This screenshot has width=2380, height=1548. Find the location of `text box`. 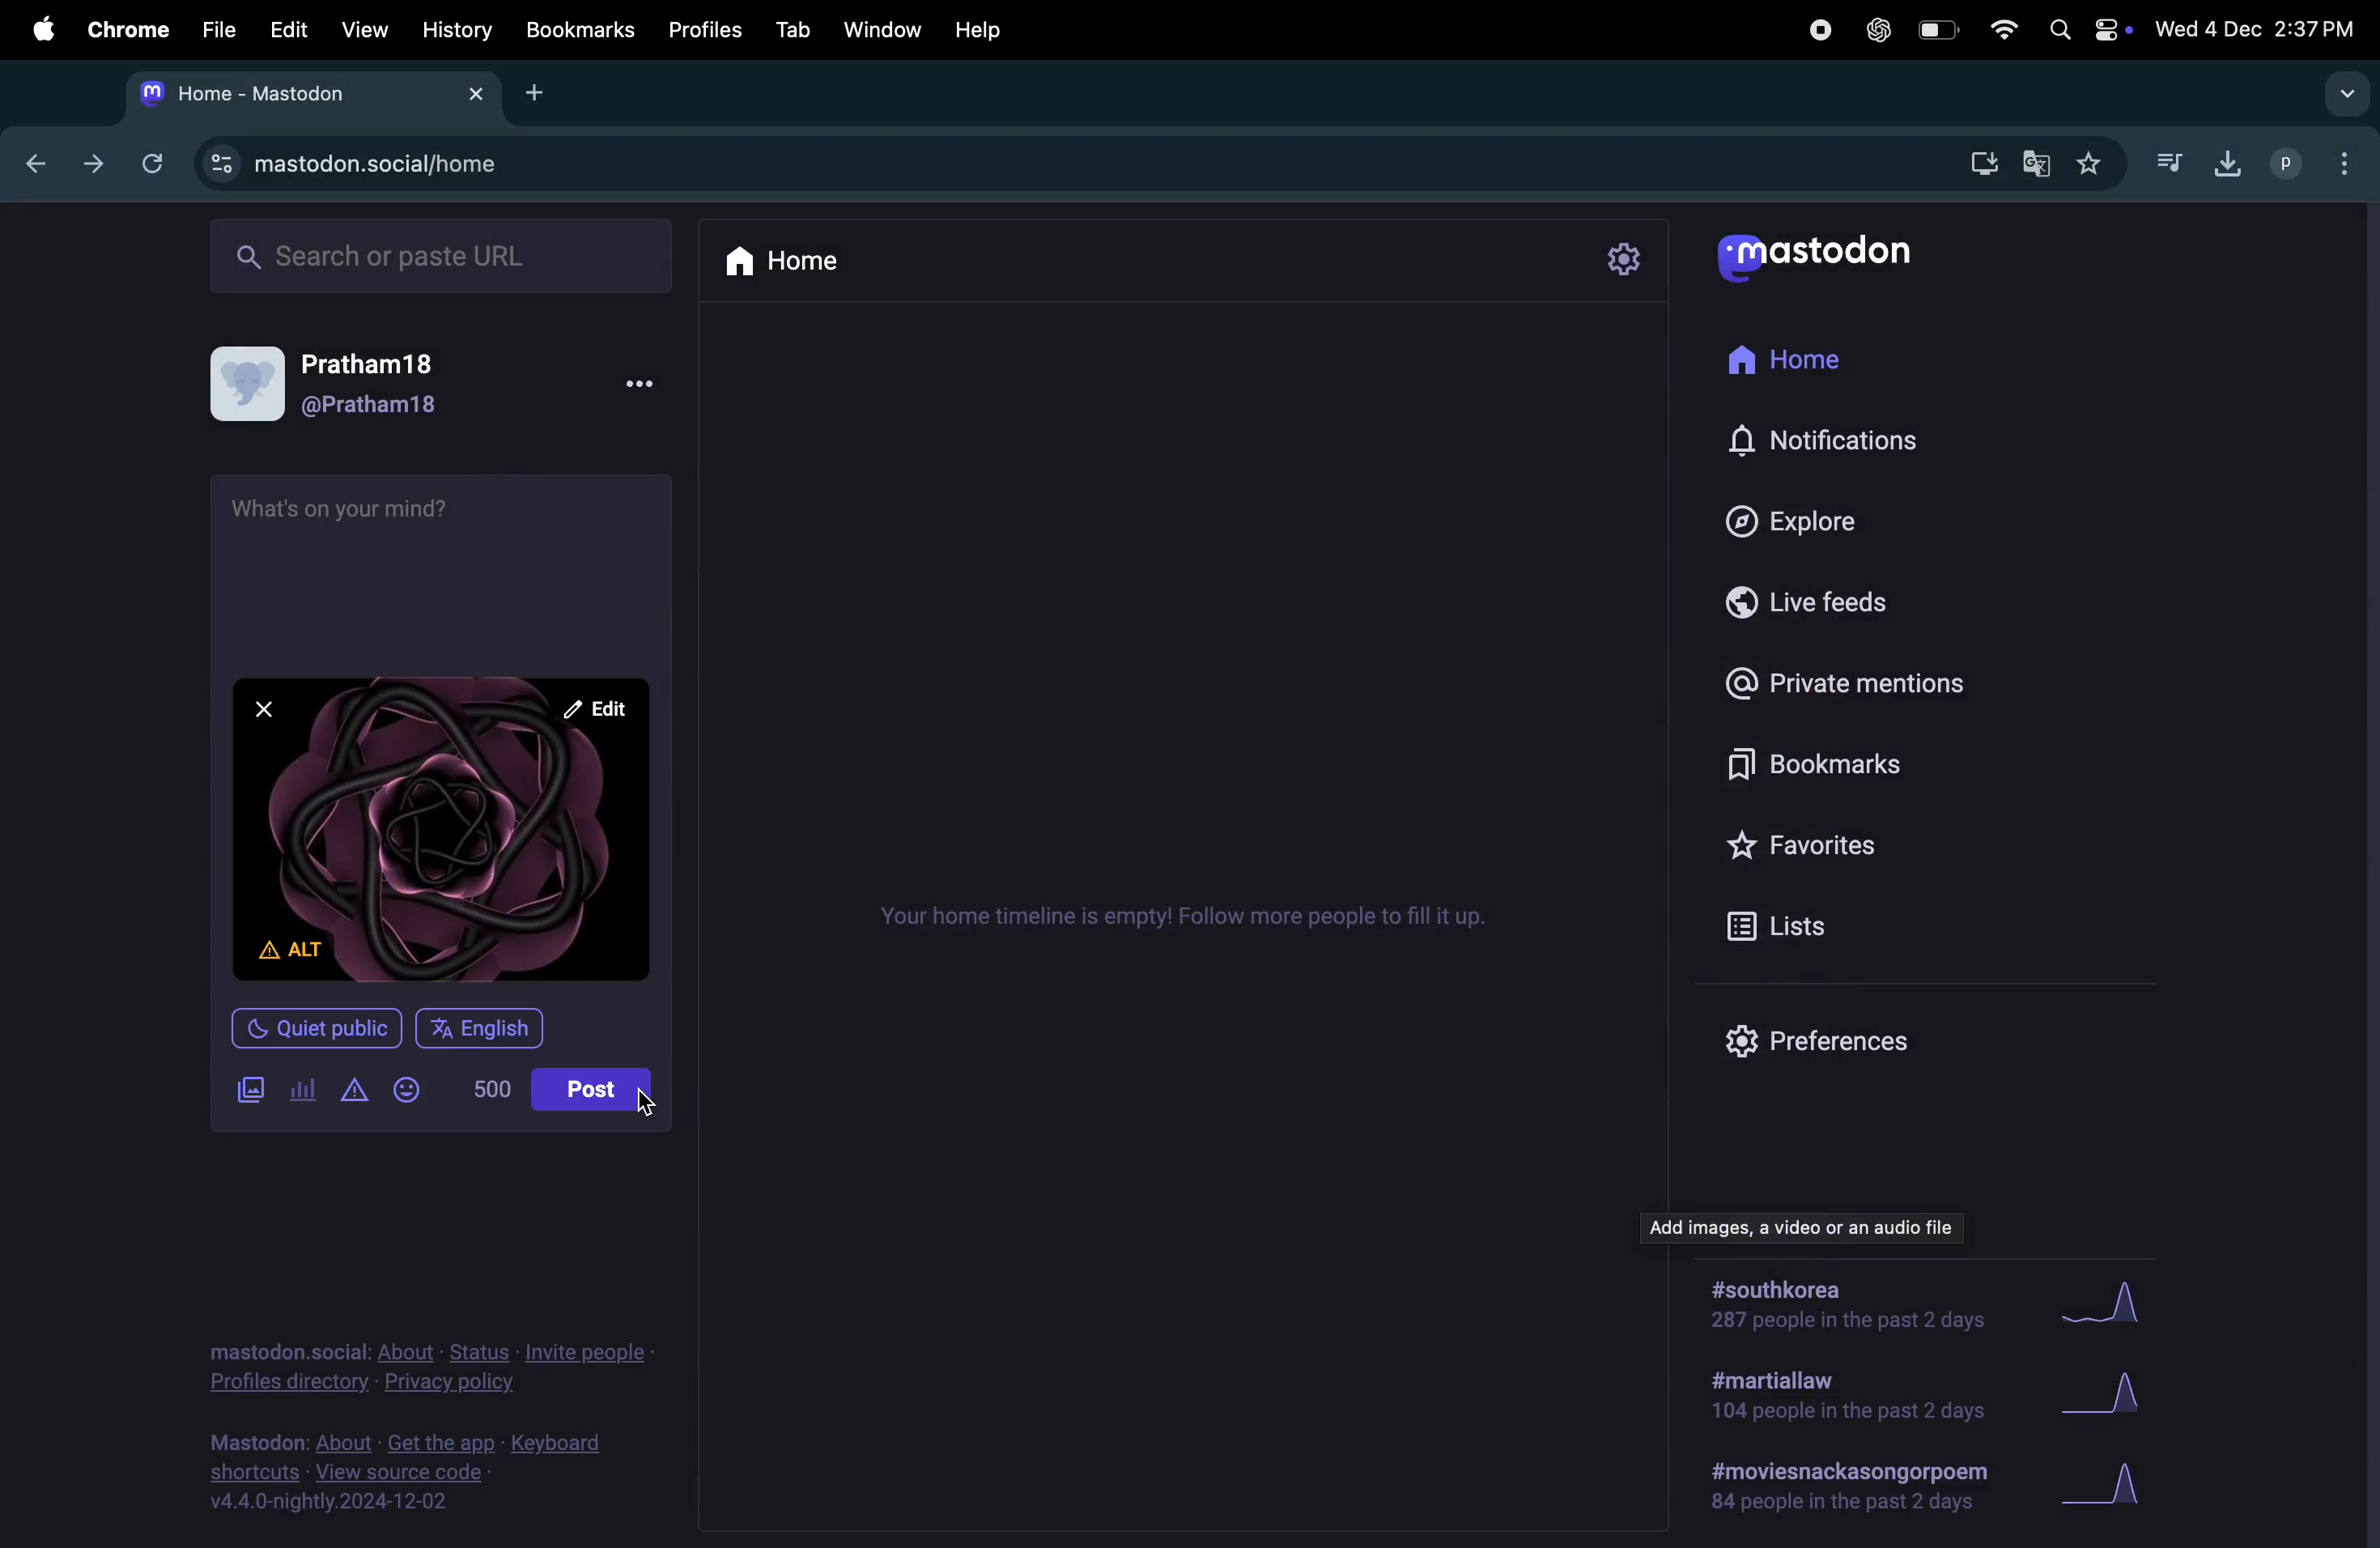

text box is located at coordinates (439, 565).